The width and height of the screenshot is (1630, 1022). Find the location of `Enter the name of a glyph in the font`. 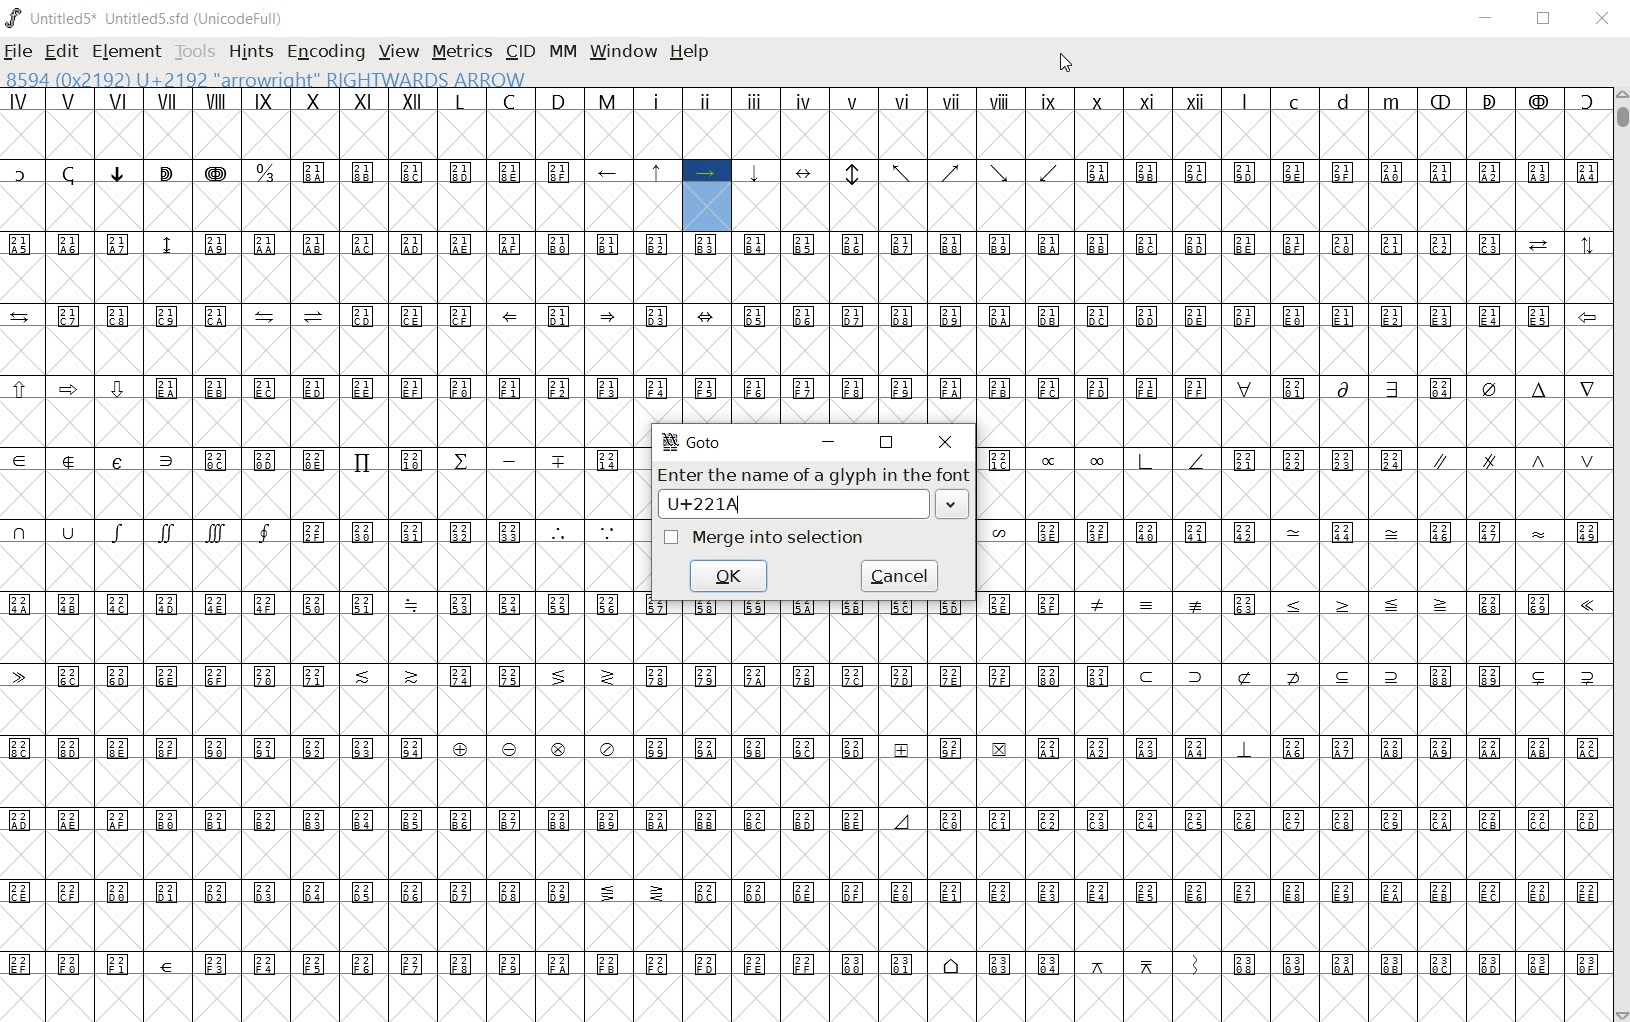

Enter the name of a glyph in the font is located at coordinates (813, 475).